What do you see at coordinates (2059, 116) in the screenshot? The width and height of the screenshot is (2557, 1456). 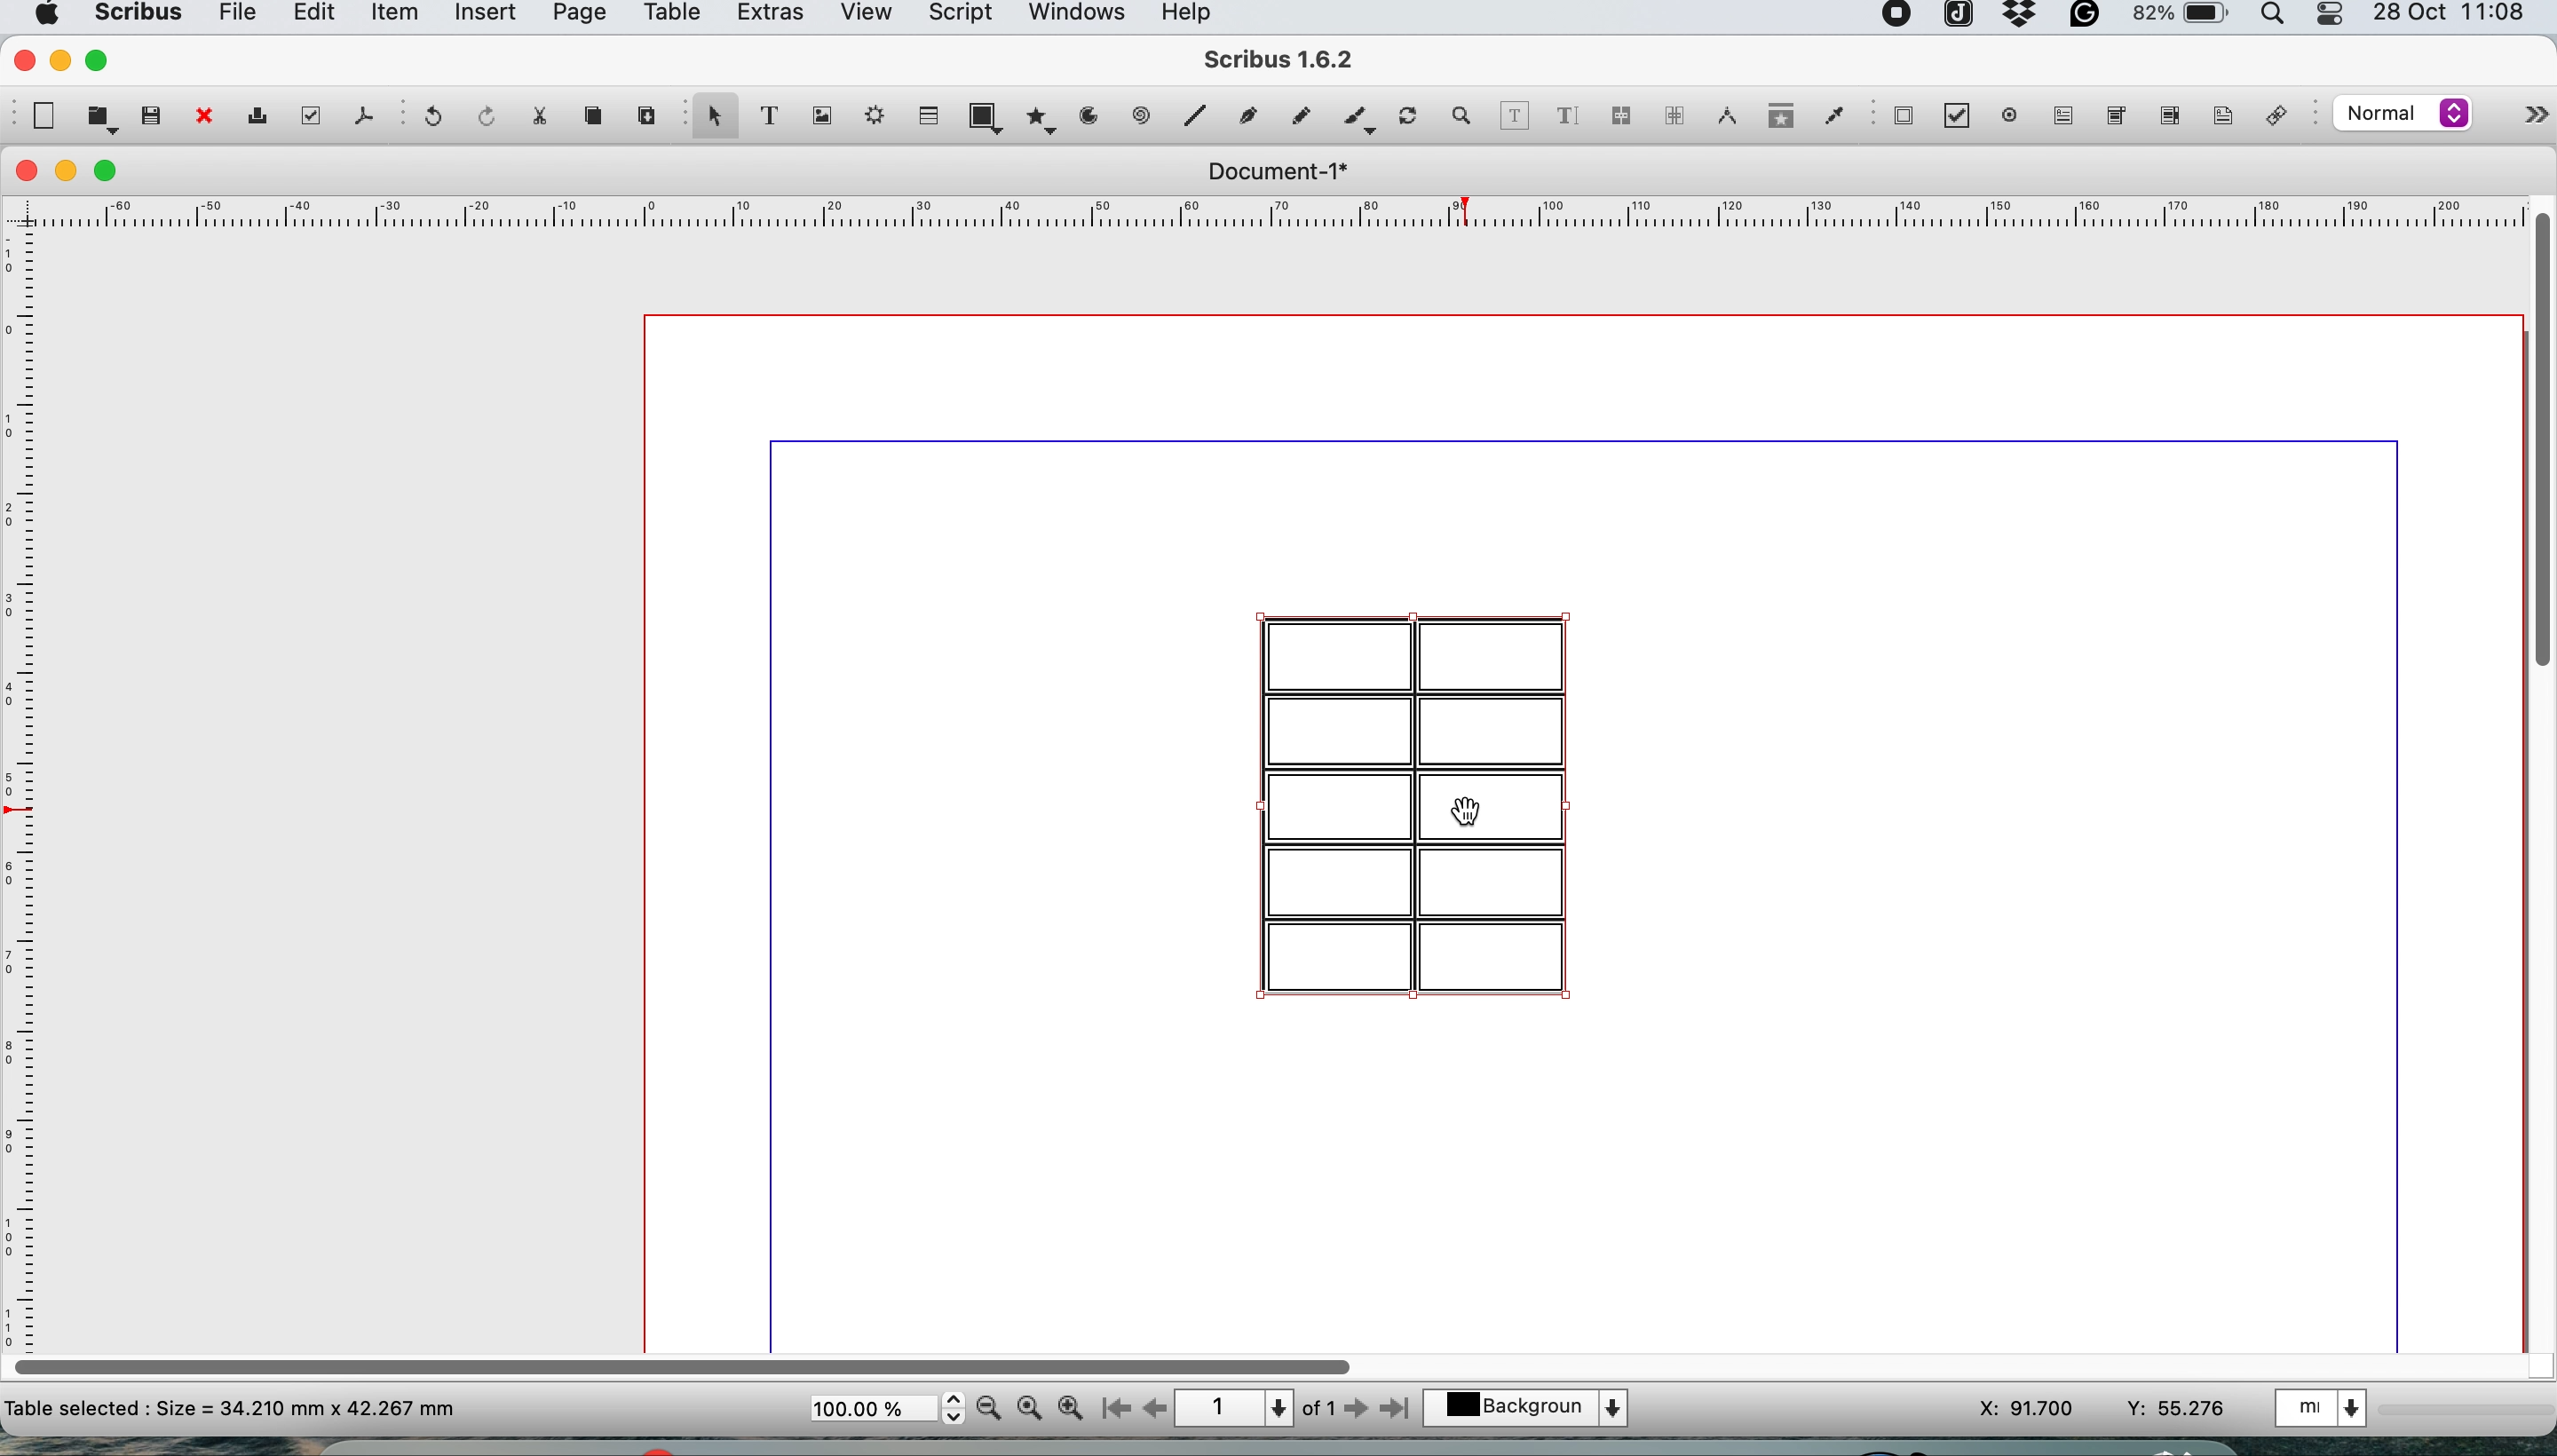 I see `pdf text field` at bounding box center [2059, 116].